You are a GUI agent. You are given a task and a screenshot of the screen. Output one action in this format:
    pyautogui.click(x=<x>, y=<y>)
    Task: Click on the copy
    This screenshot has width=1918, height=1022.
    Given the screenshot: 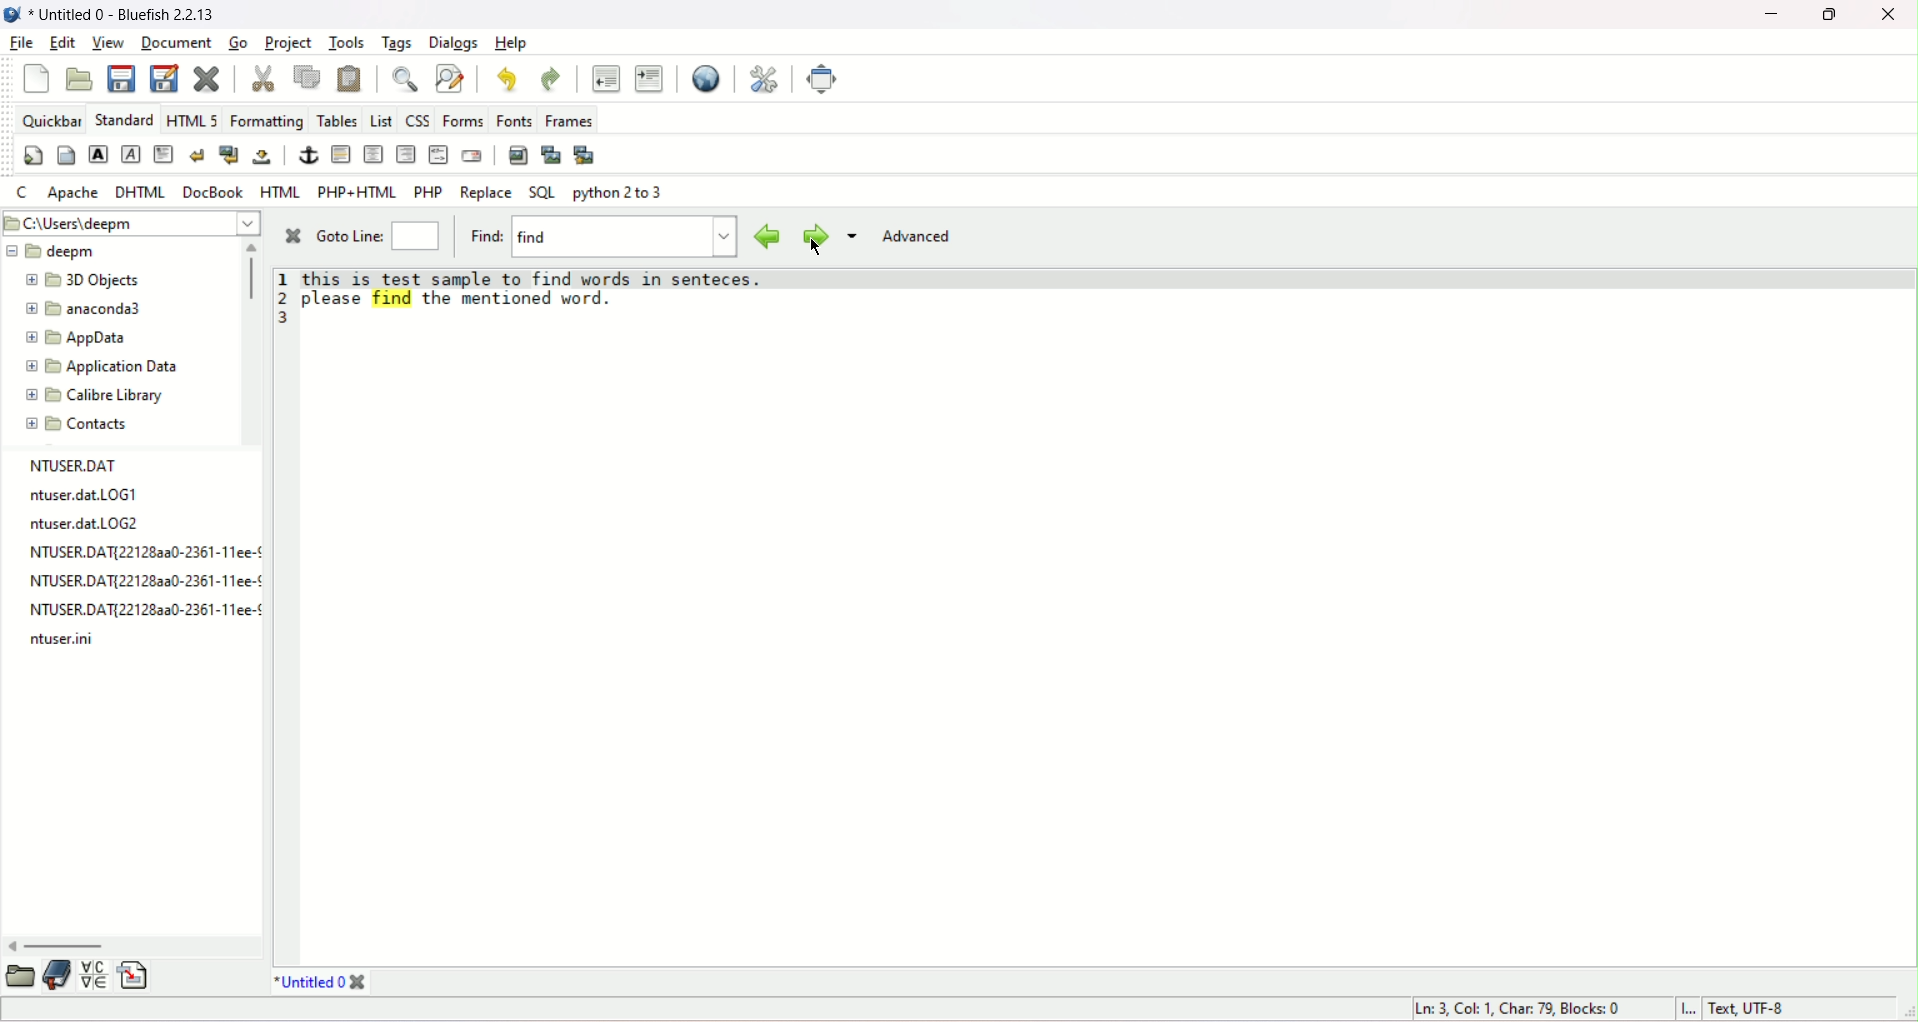 What is the action you would take?
    pyautogui.click(x=305, y=76)
    